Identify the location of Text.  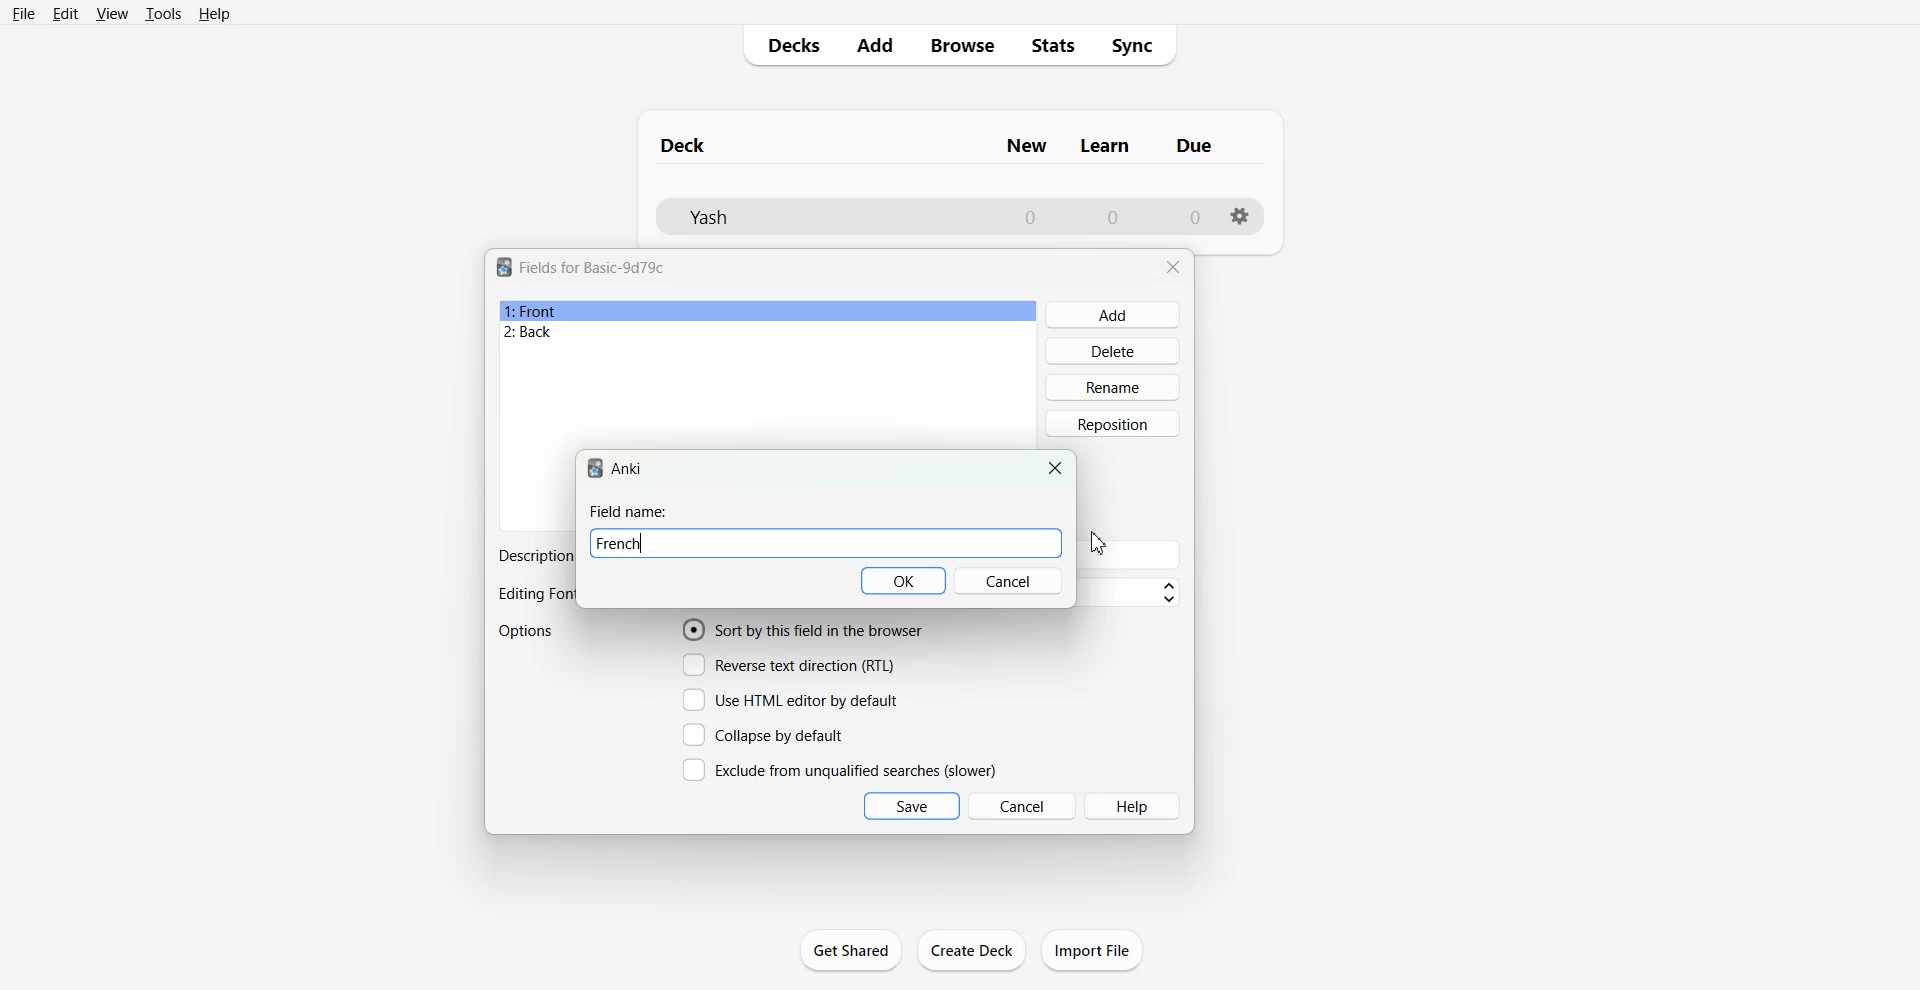
(535, 595).